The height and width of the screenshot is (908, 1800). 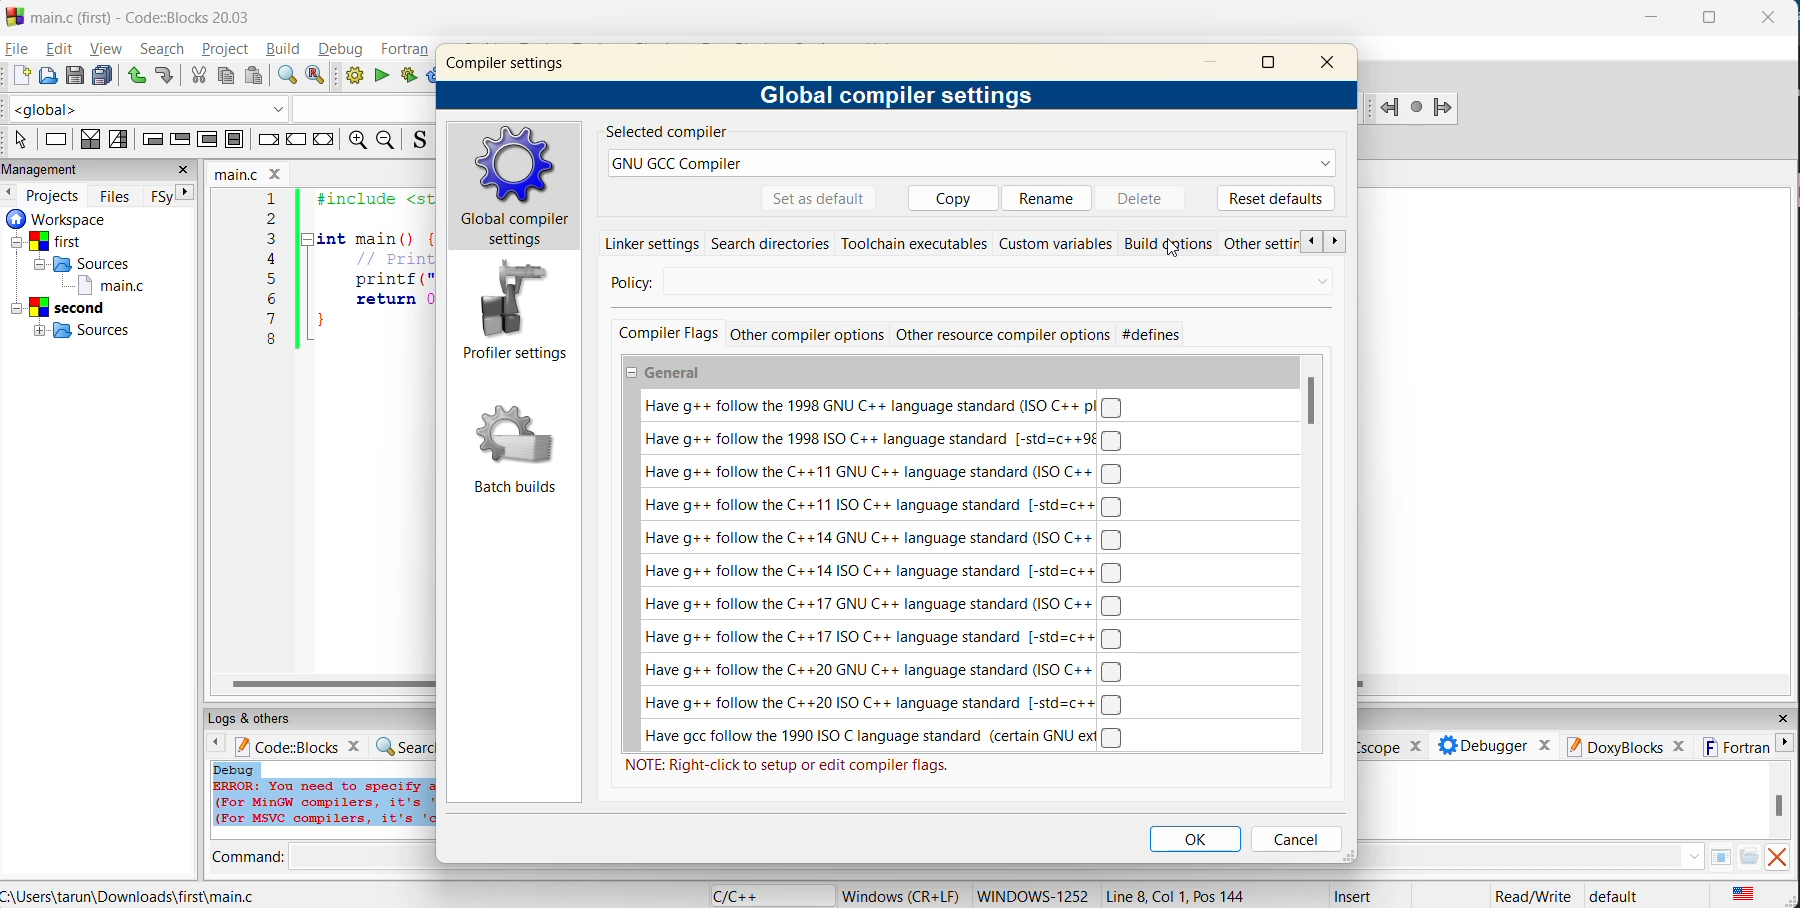 What do you see at coordinates (884, 571) in the screenshot?
I see `Have g++ follow the C++14 ISO C++ language standard [-std=c++` at bounding box center [884, 571].